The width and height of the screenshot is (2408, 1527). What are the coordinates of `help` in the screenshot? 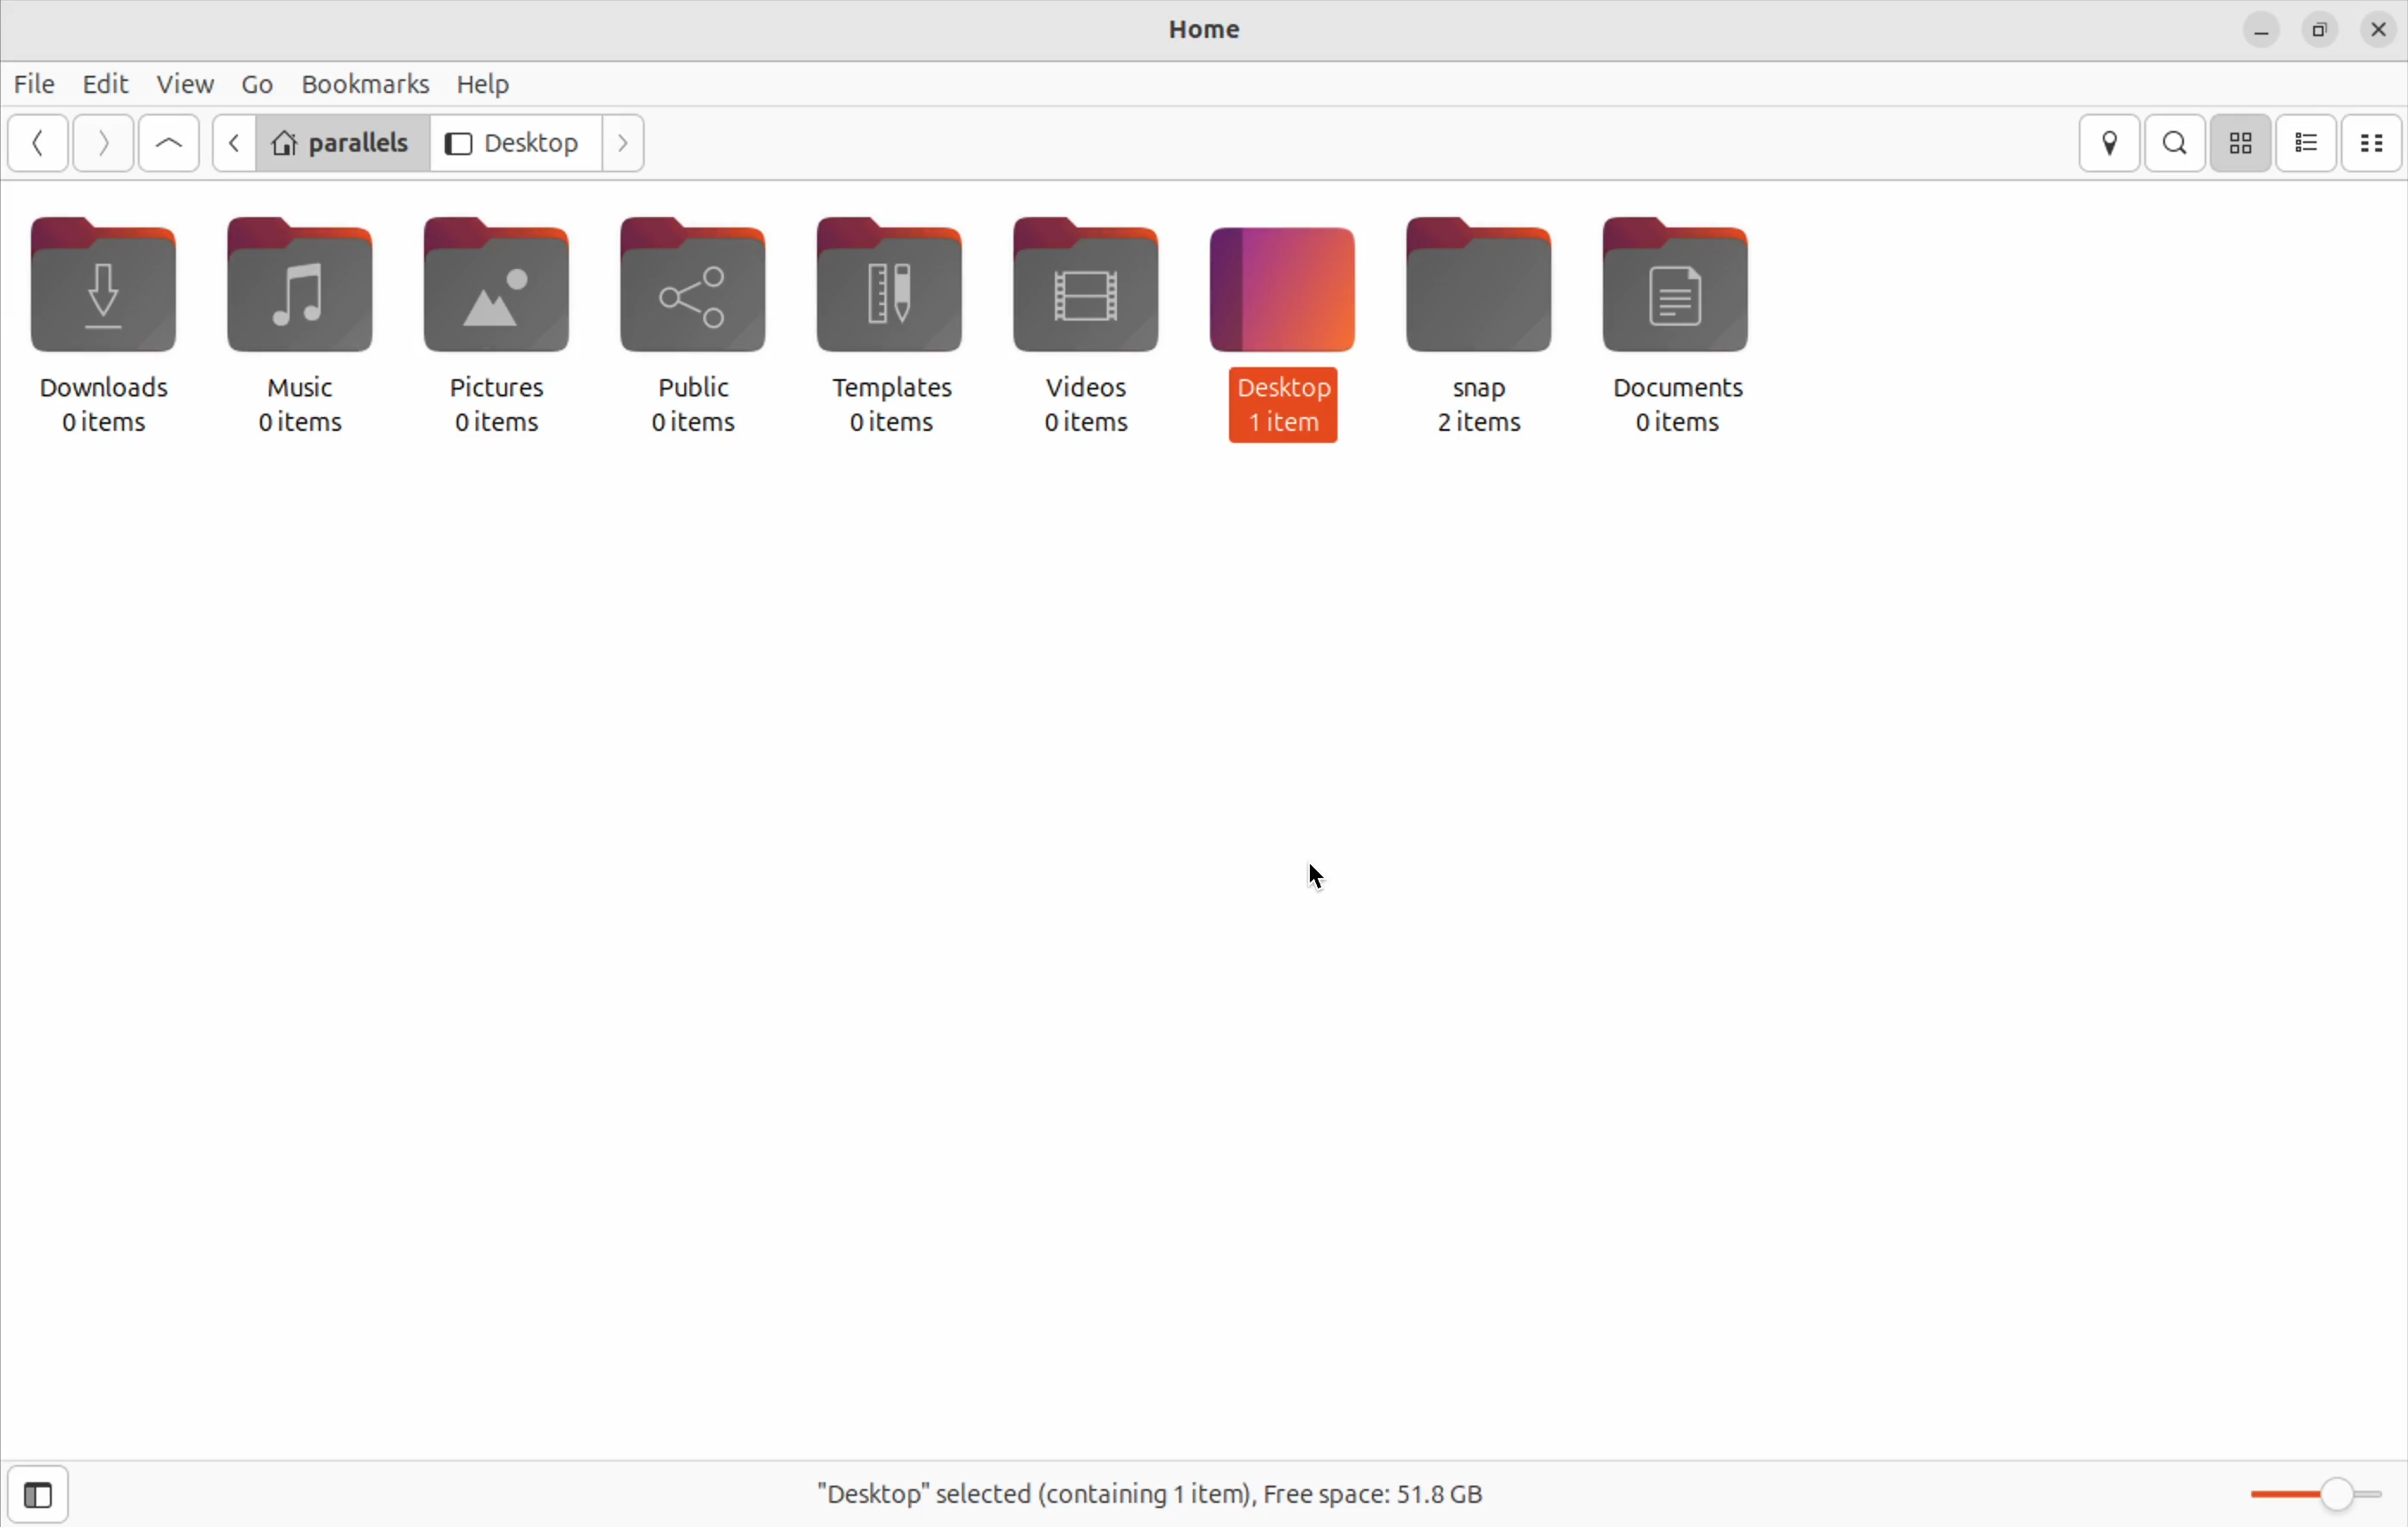 It's located at (491, 84).